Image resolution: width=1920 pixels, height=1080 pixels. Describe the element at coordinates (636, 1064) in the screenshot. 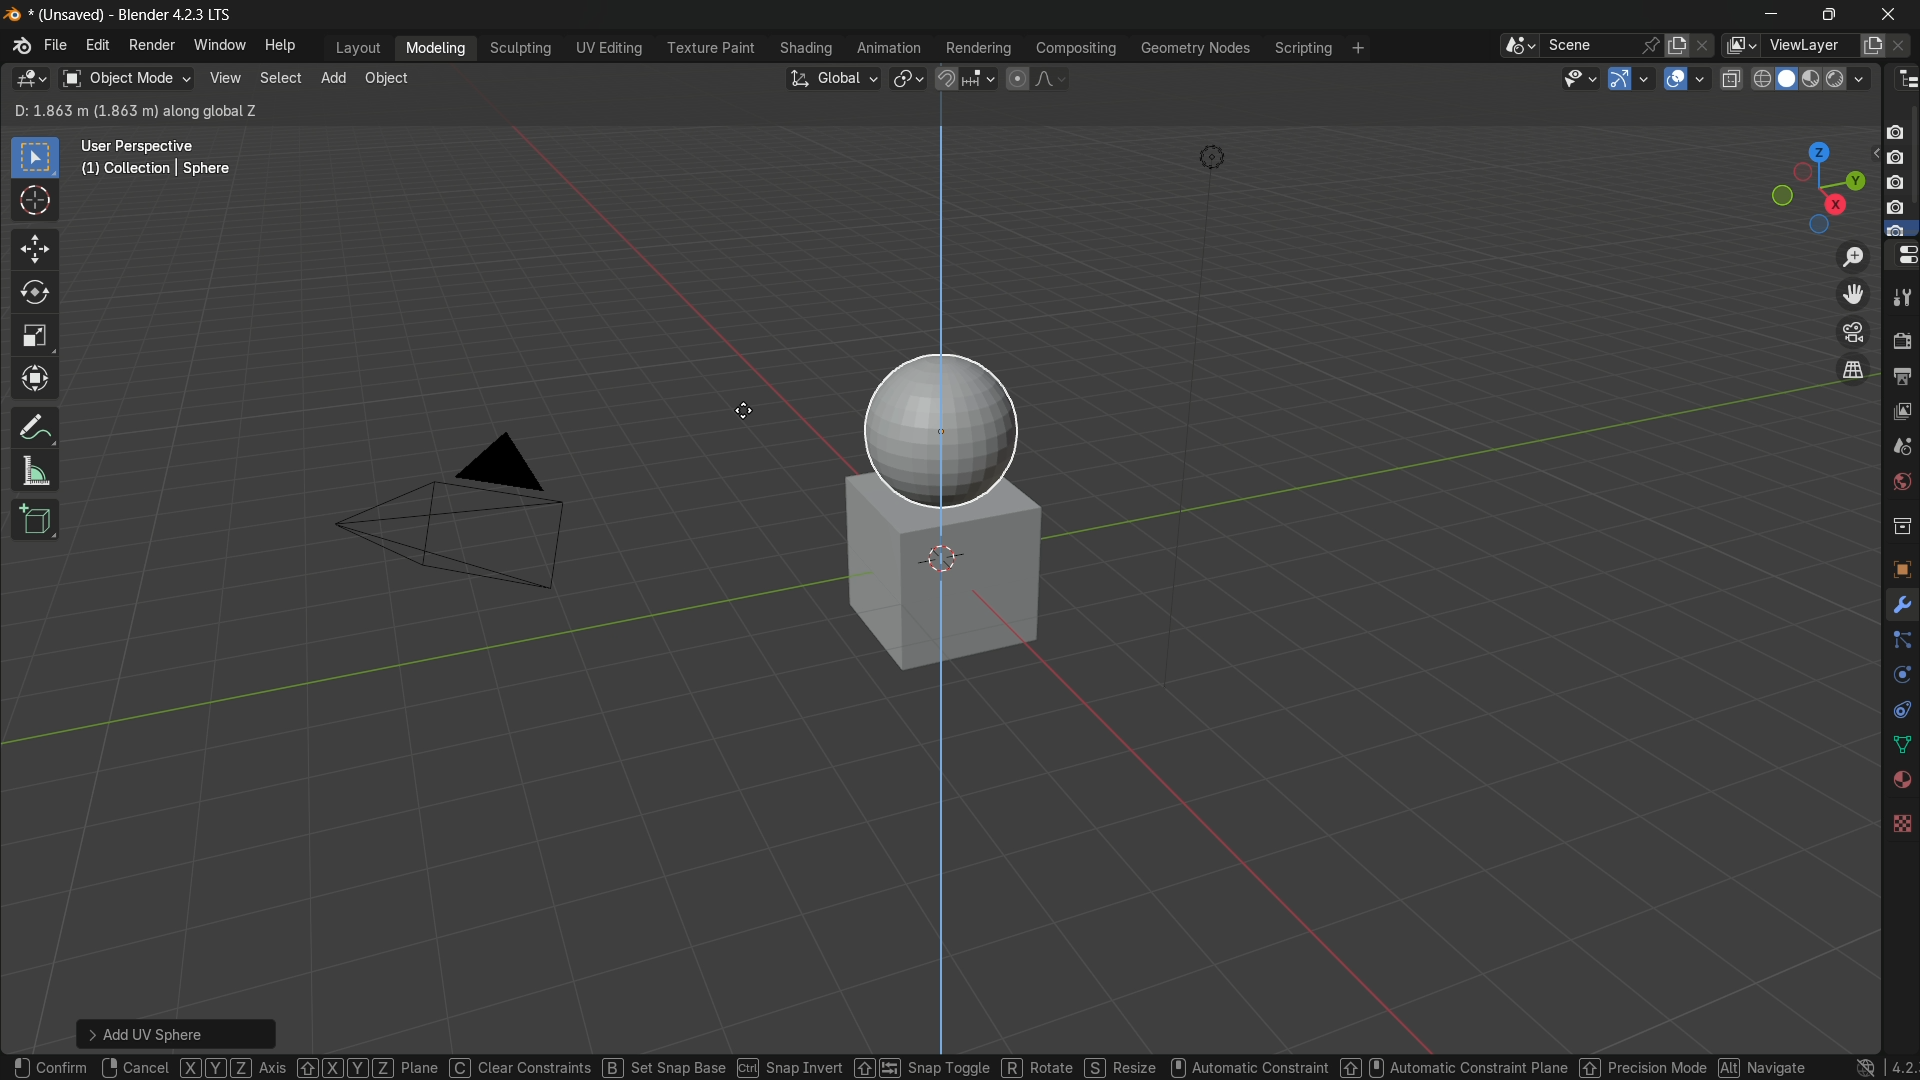

I see `Snap Invert` at that location.